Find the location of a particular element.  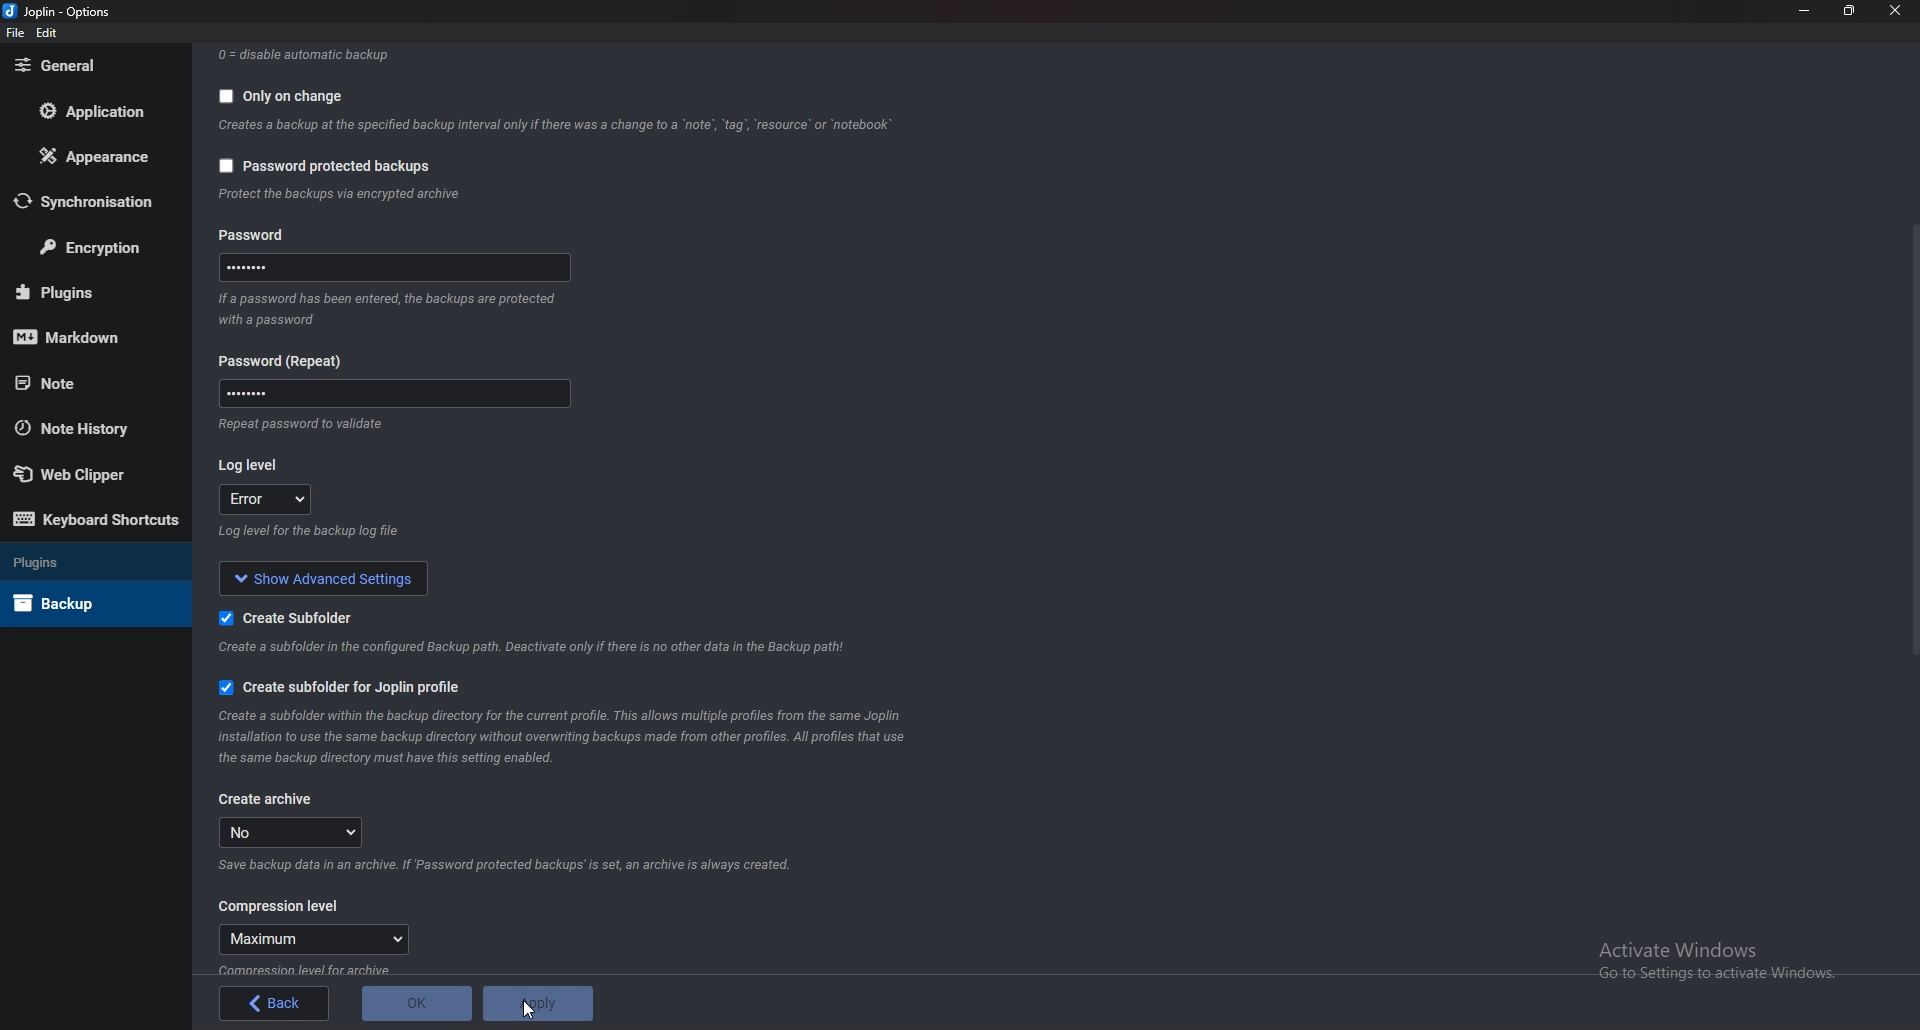

O K is located at coordinates (416, 1004).